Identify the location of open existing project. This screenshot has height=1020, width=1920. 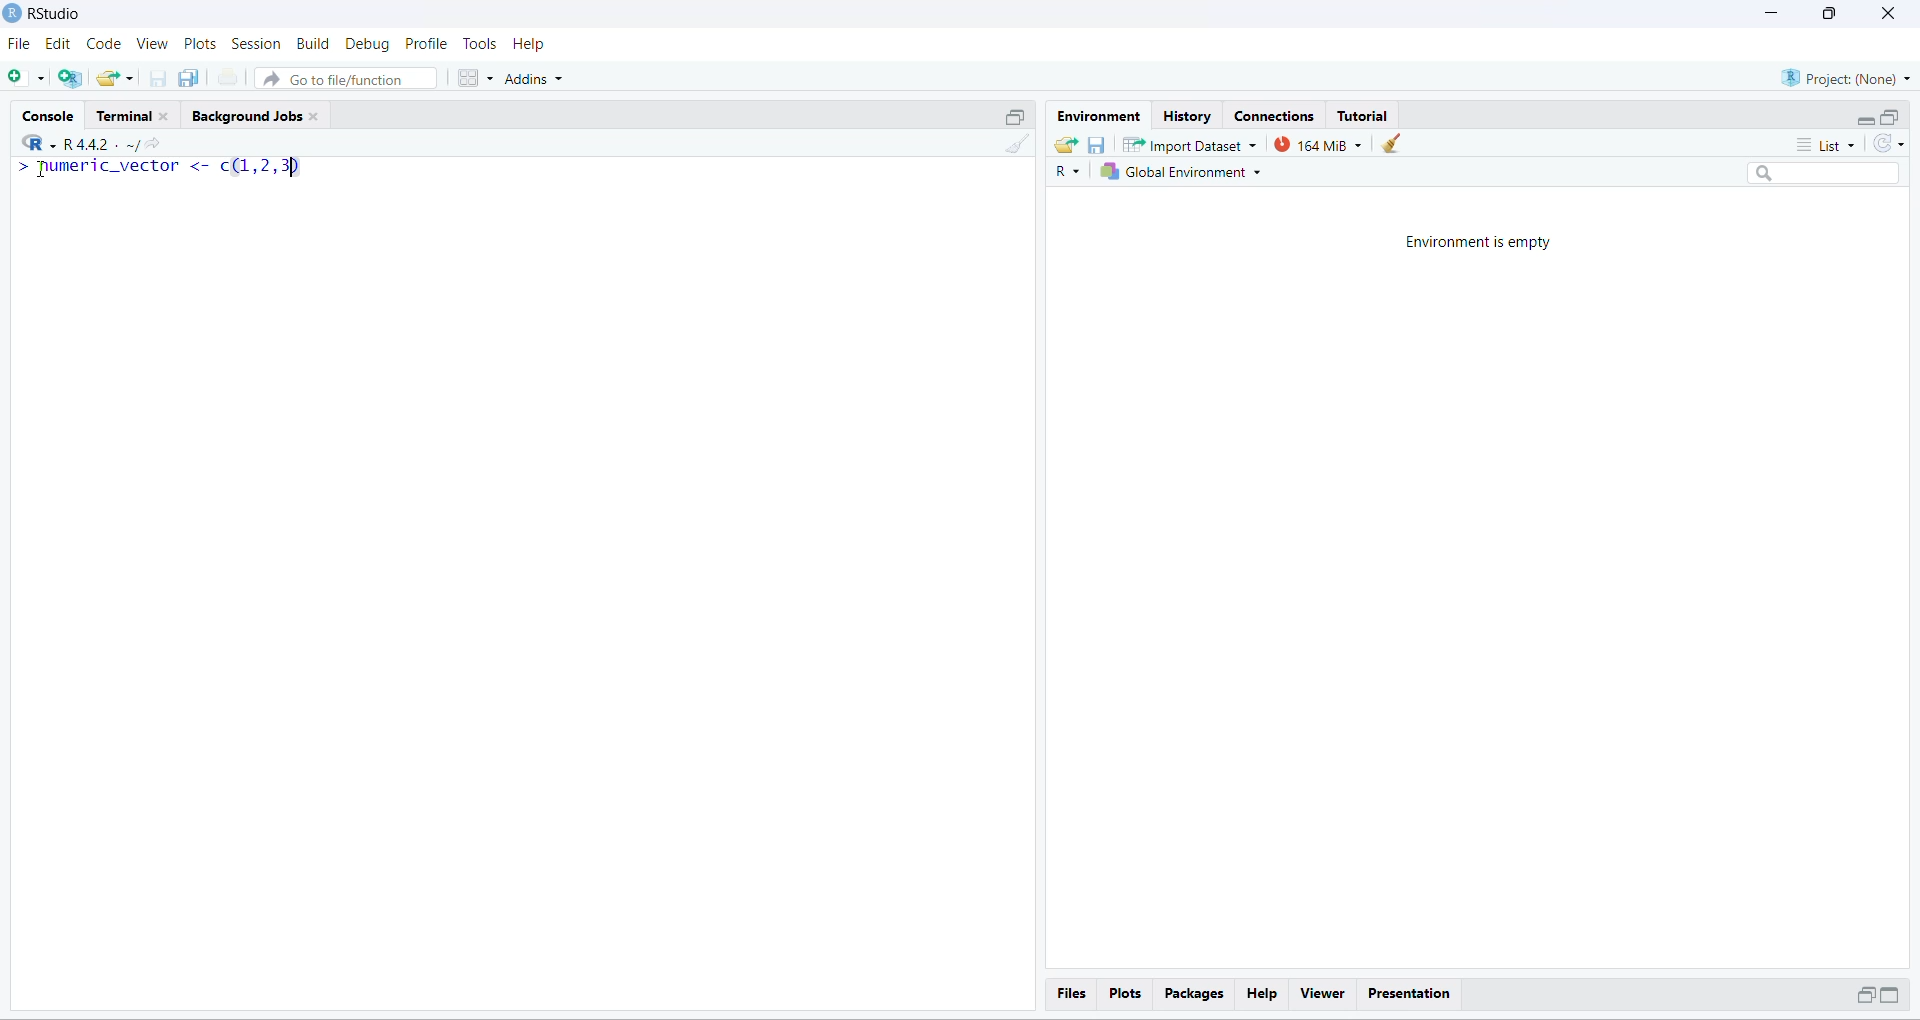
(115, 77).